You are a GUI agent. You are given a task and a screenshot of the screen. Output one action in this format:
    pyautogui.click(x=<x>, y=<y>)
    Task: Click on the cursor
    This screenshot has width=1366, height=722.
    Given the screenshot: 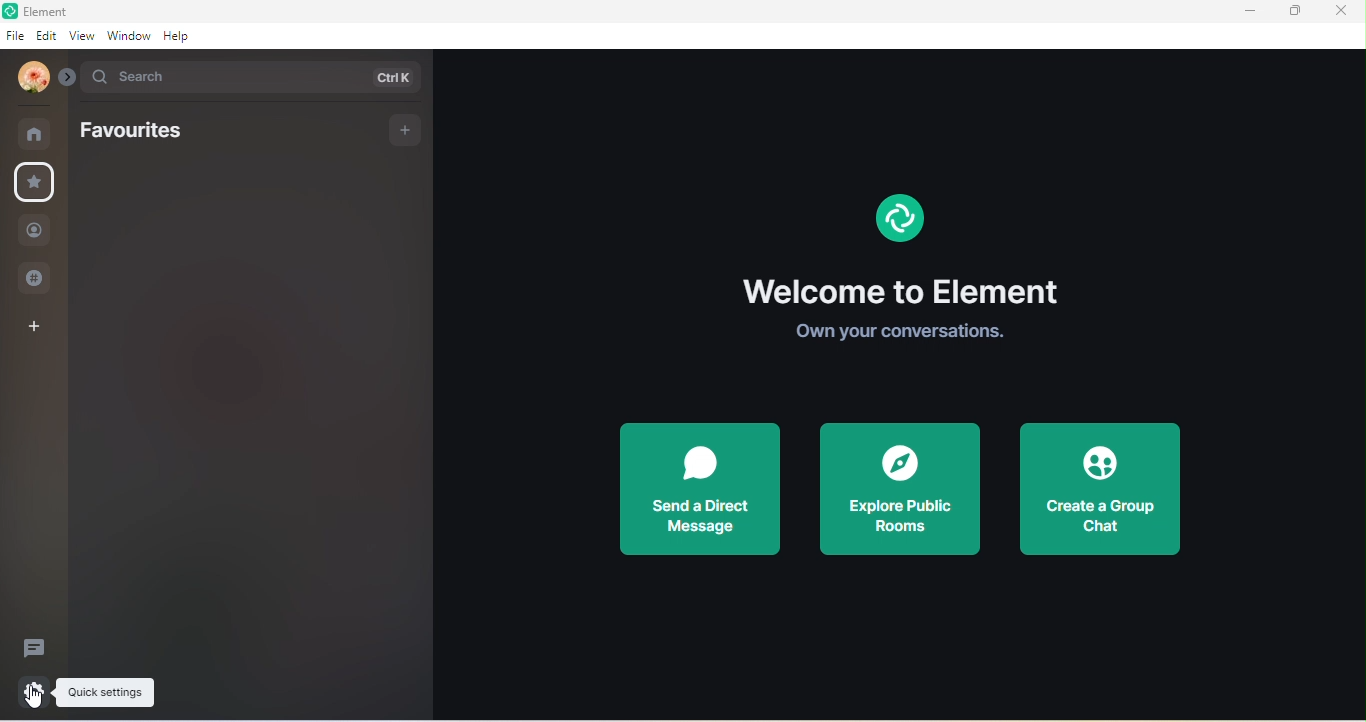 What is the action you would take?
    pyautogui.click(x=37, y=708)
    